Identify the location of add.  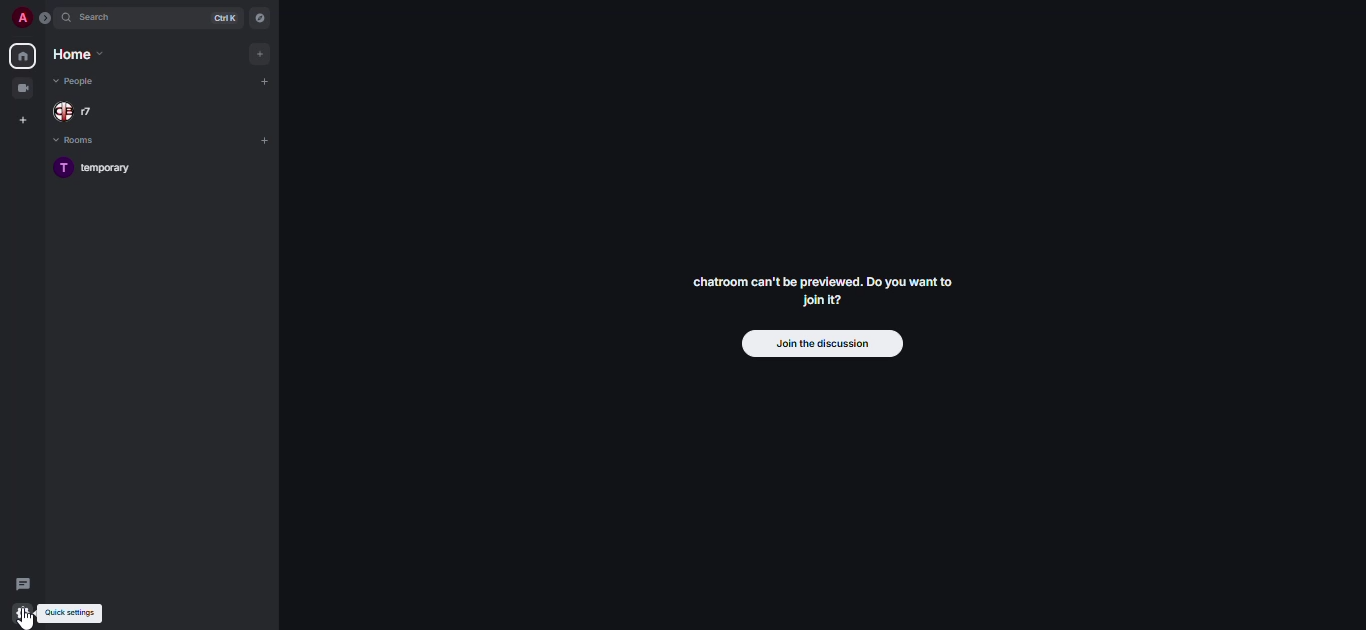
(263, 140).